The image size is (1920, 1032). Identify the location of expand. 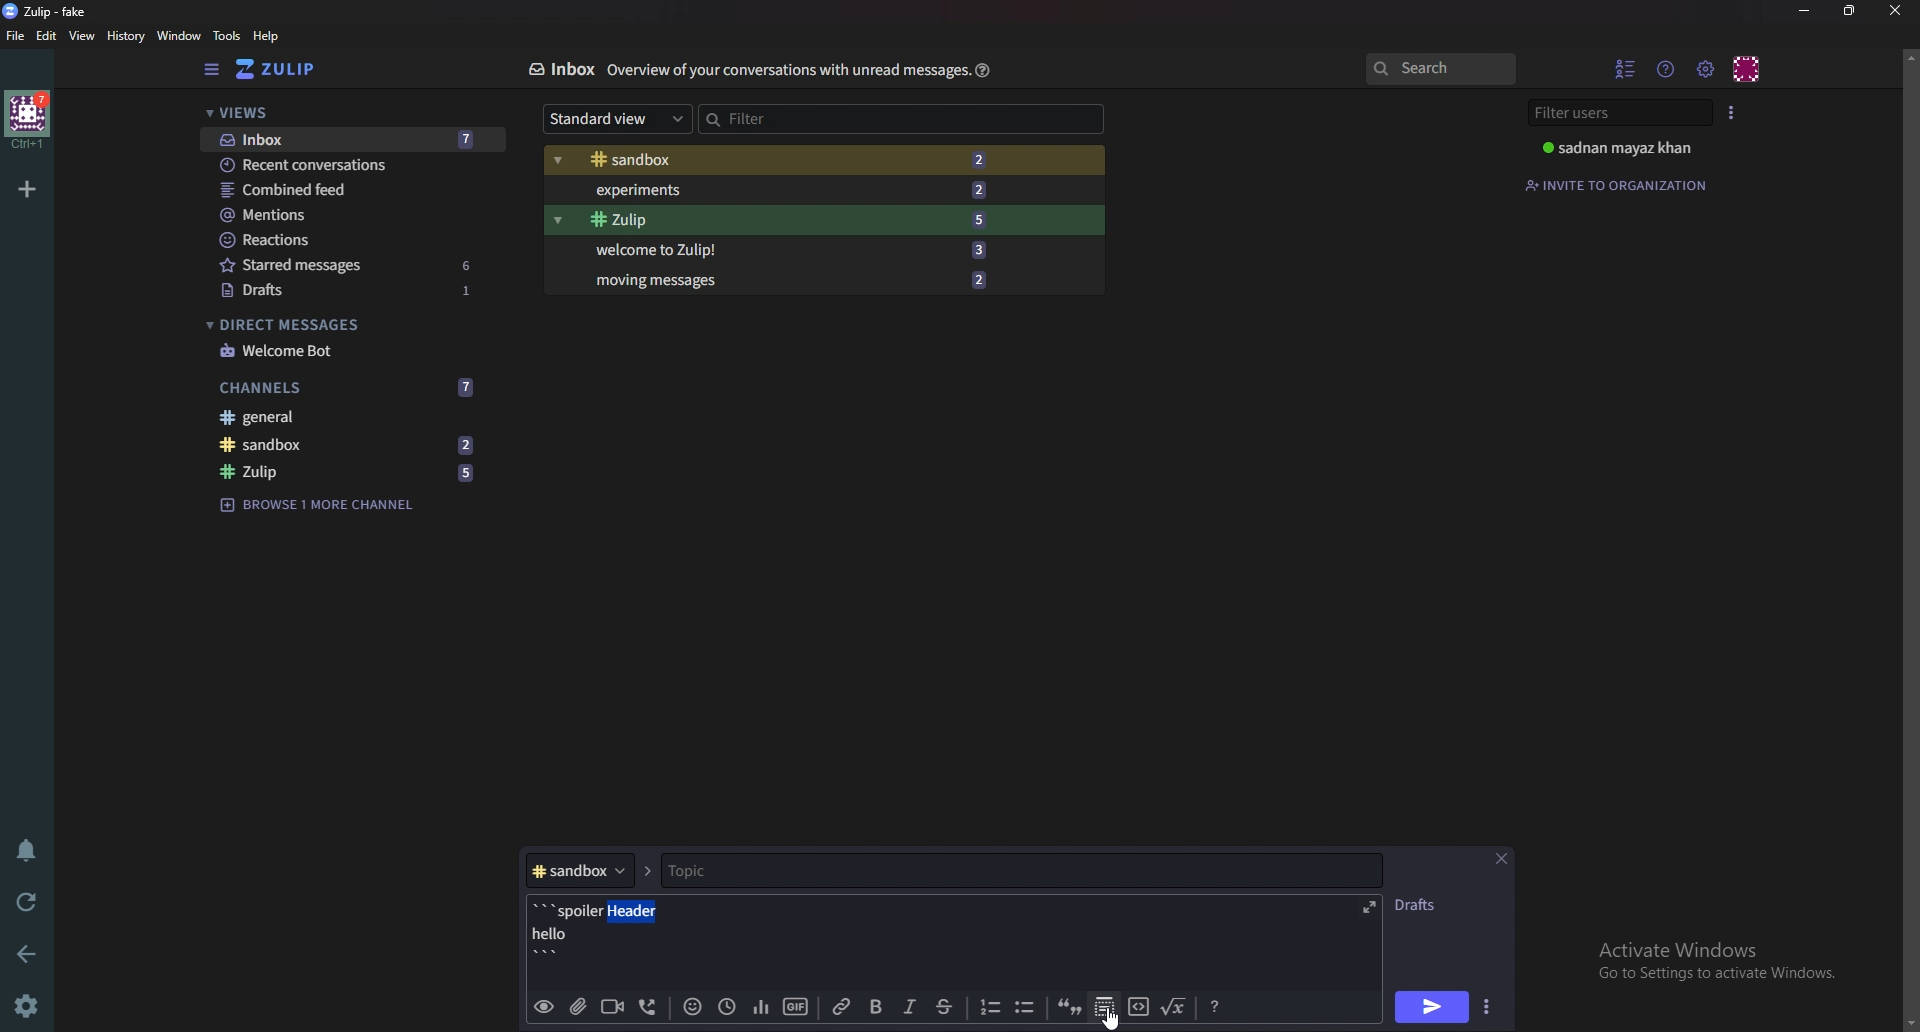
(1371, 907).